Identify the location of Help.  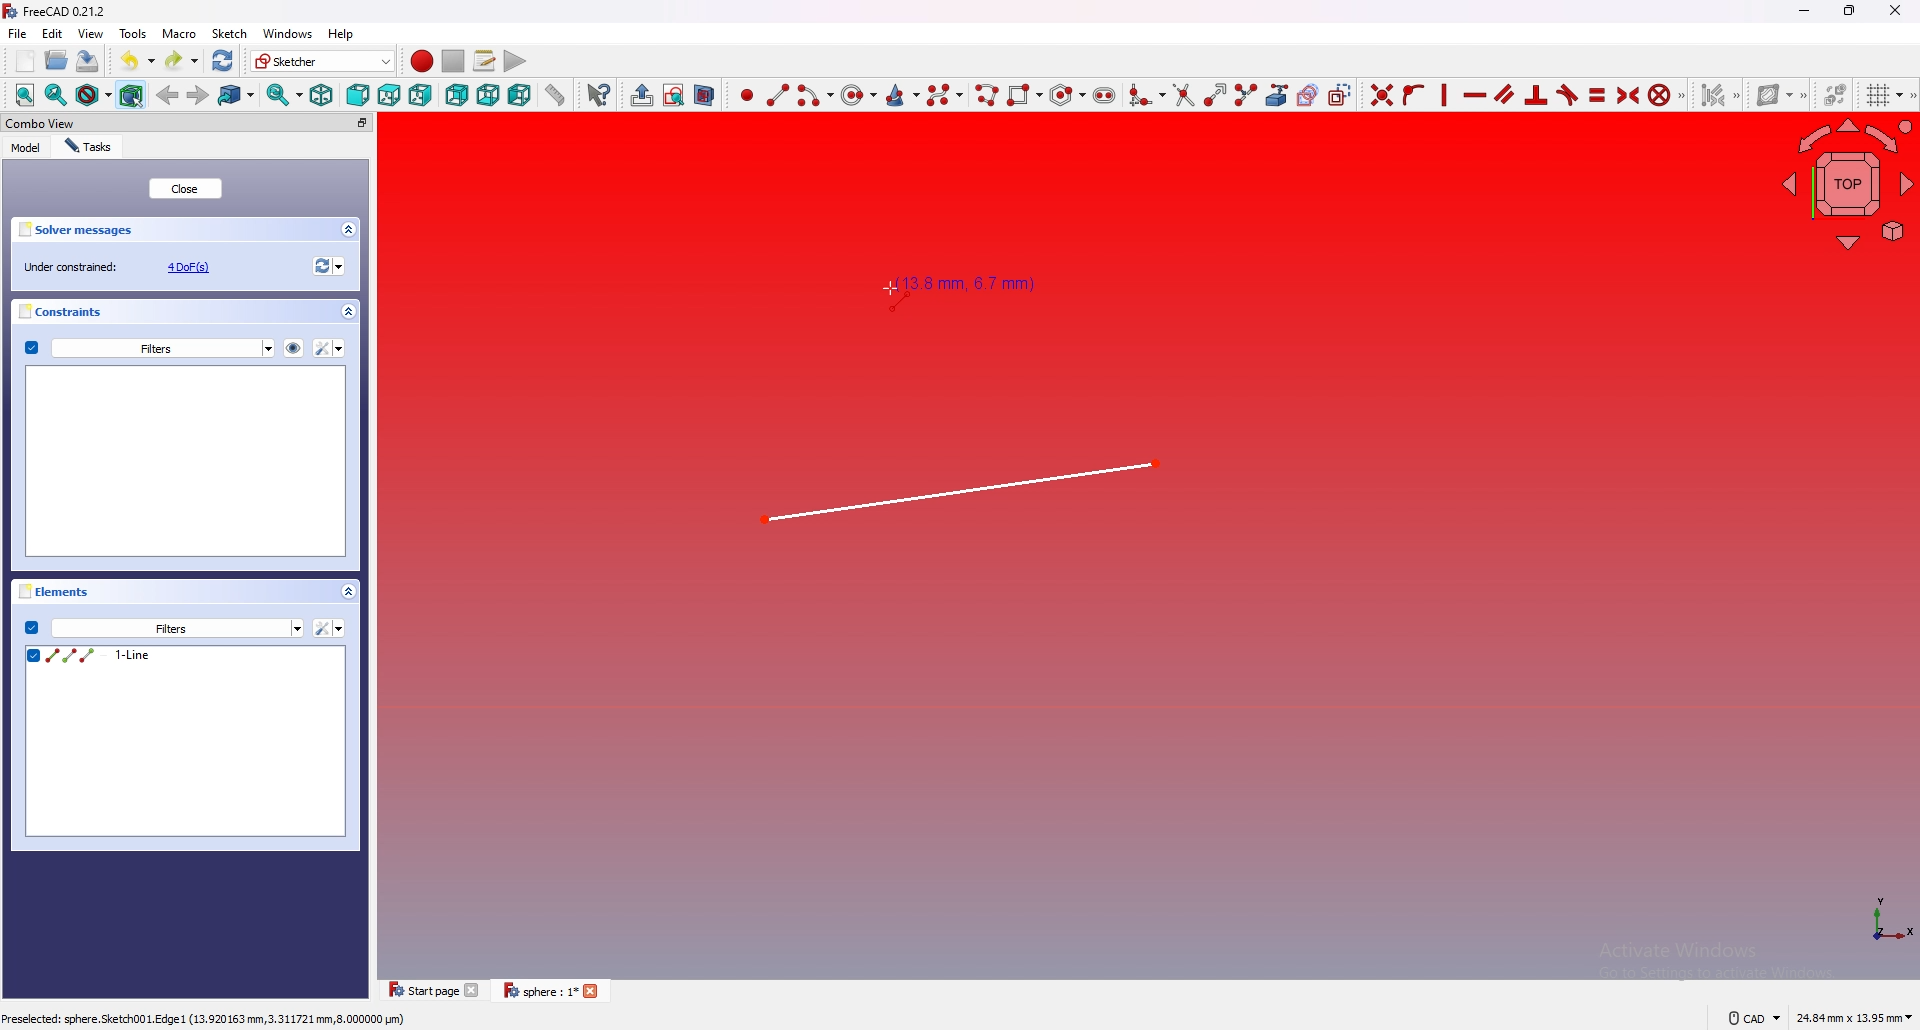
(342, 34).